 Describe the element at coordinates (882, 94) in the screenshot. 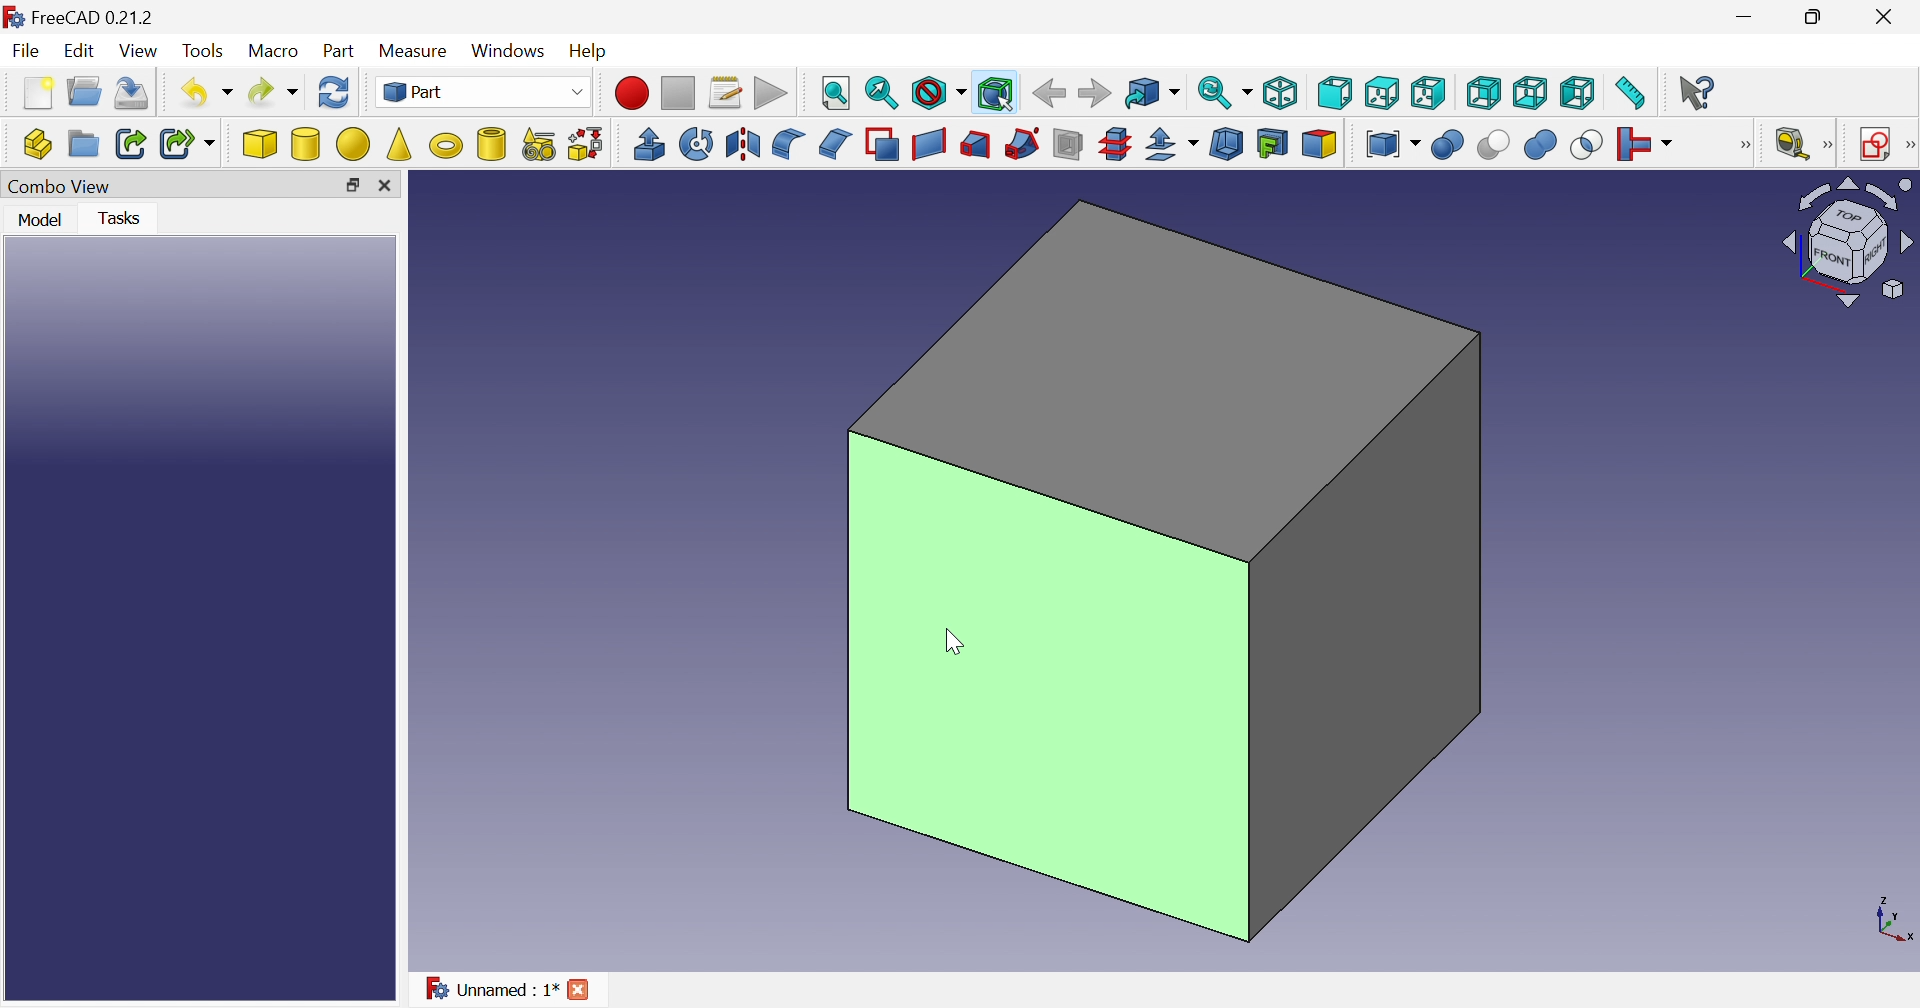

I see `Fit selection` at that location.